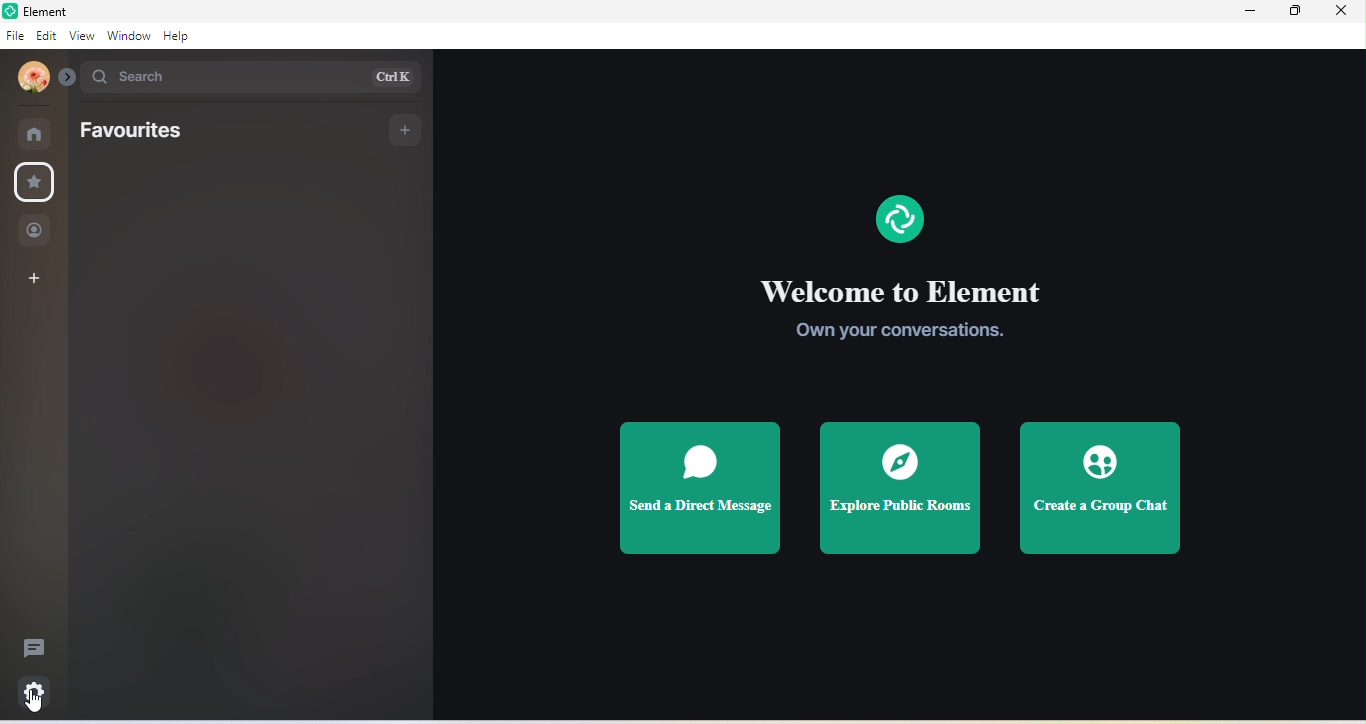 The width and height of the screenshot is (1366, 724). I want to click on edit, so click(45, 38).